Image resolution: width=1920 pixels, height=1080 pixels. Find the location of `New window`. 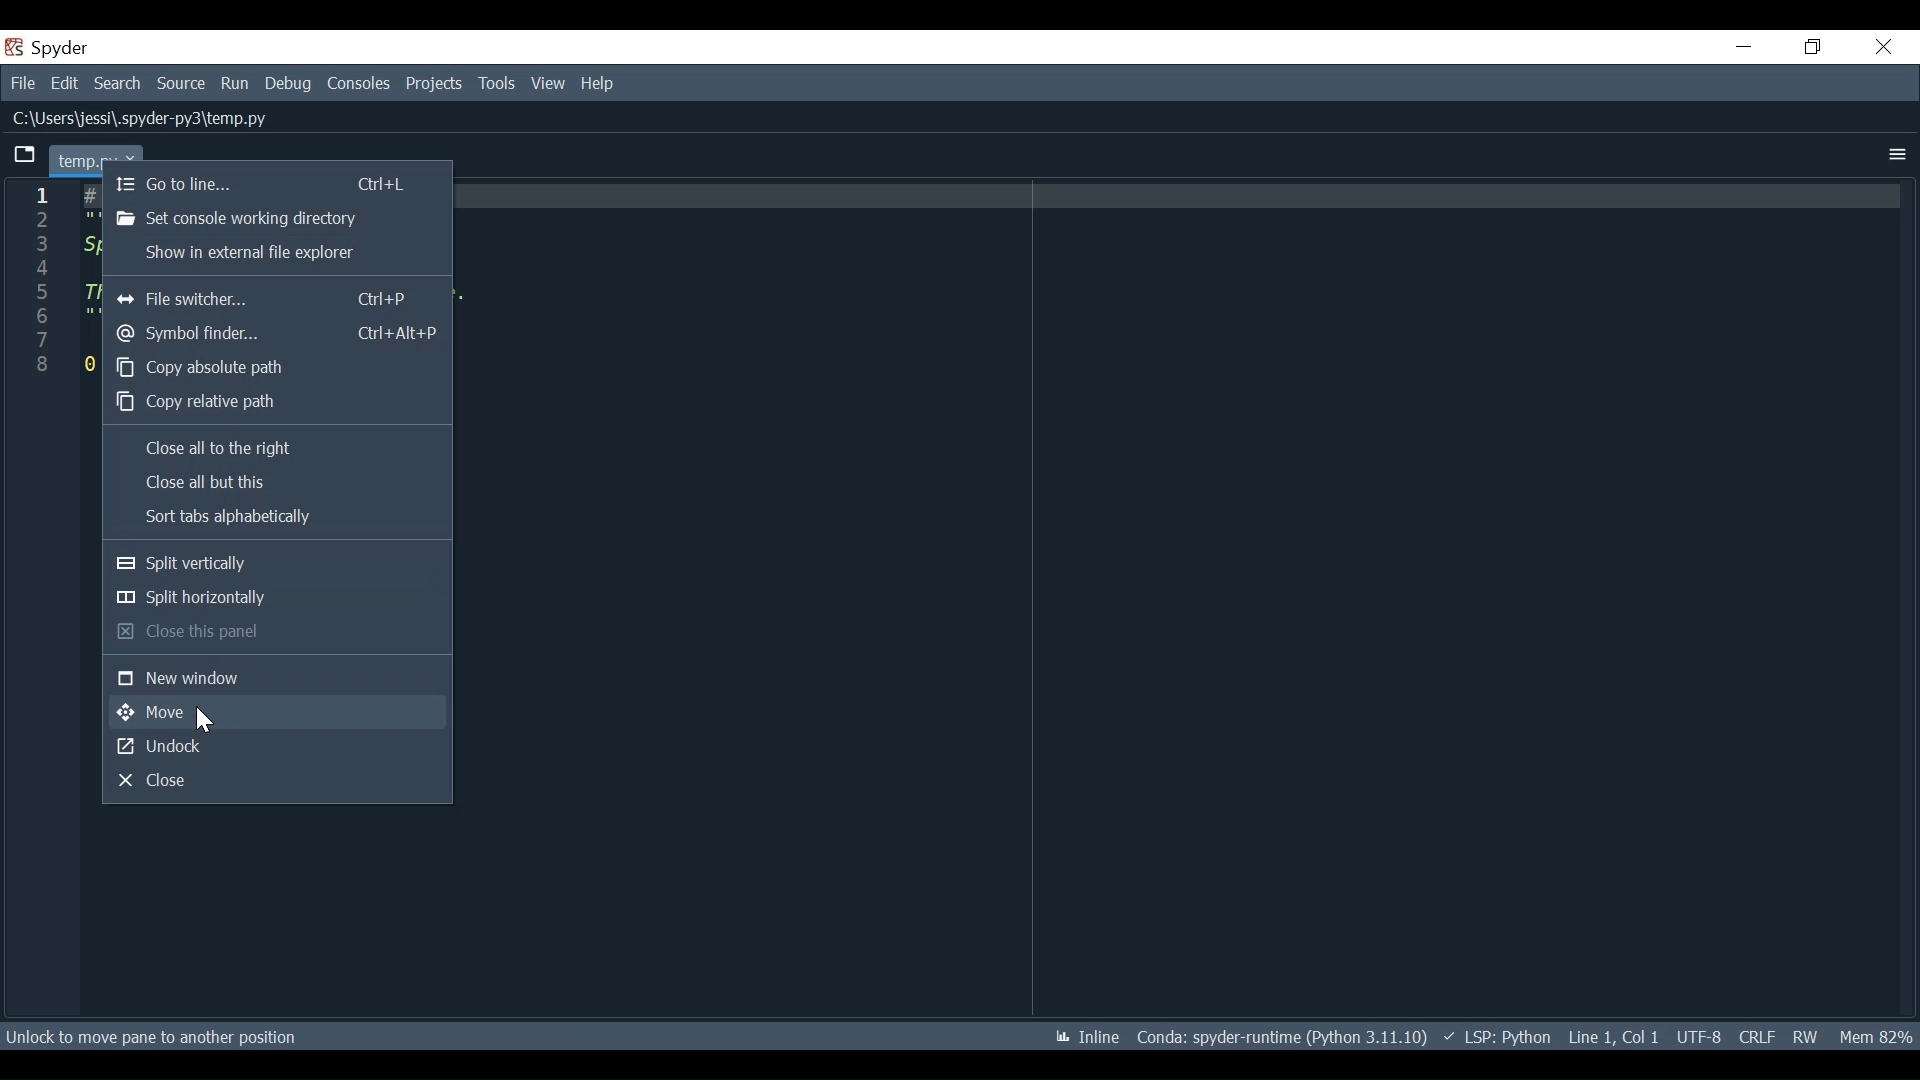

New window is located at coordinates (277, 679).